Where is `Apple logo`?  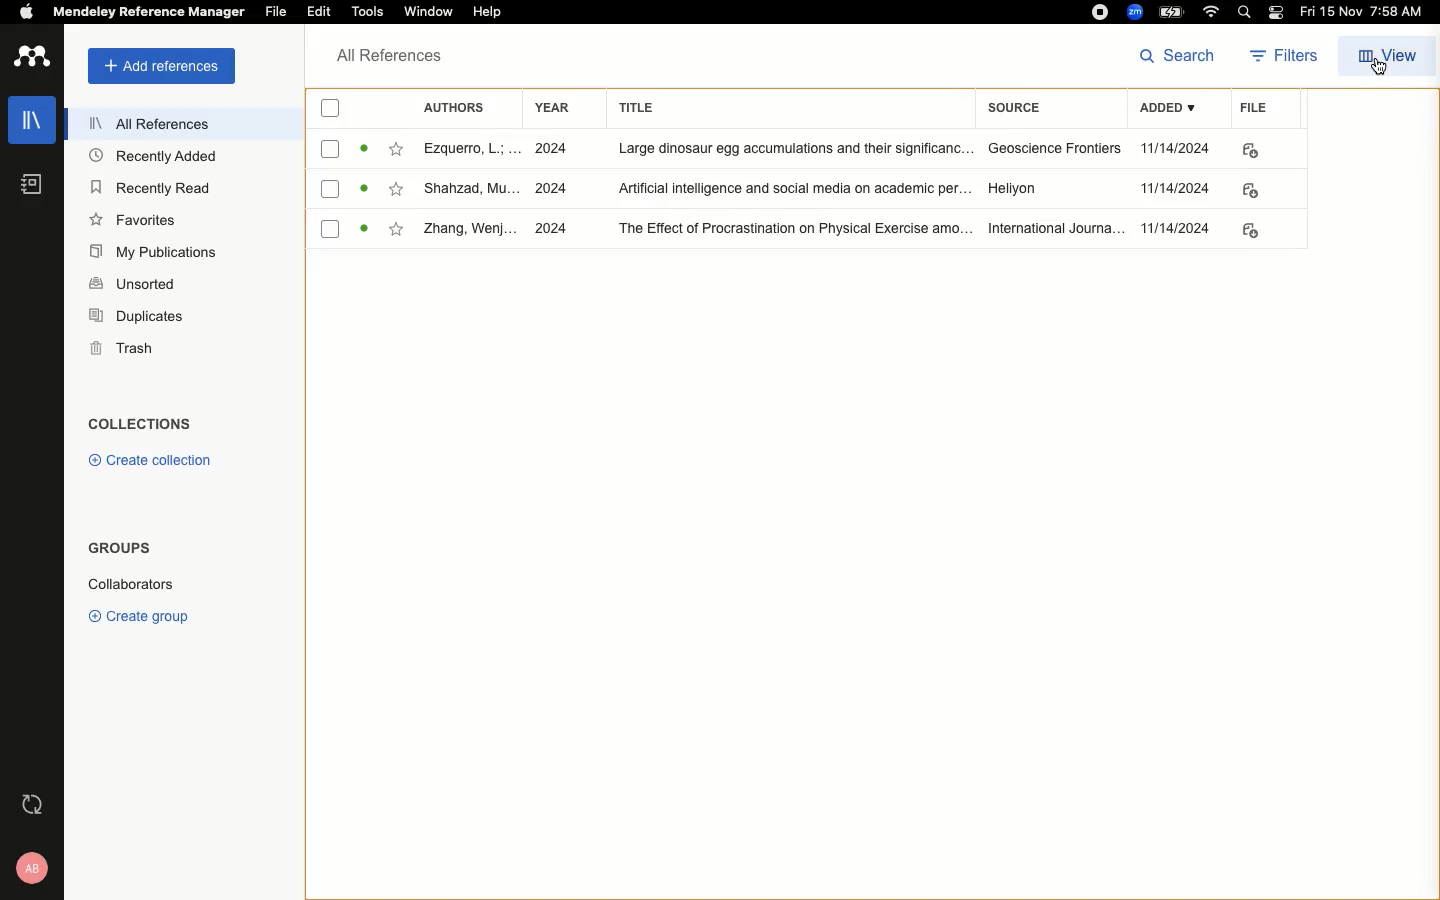
Apple logo is located at coordinates (19, 11).